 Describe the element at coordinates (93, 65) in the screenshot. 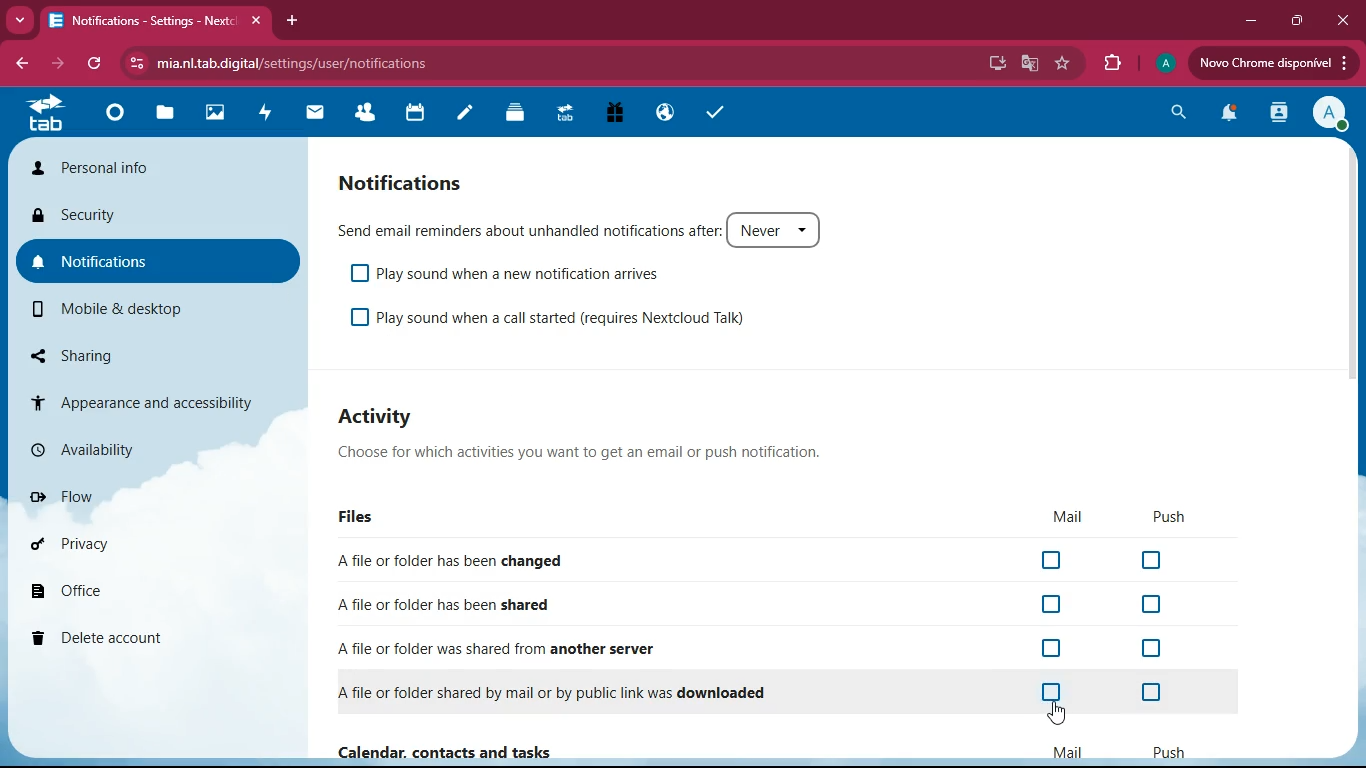

I see `refresh` at that location.